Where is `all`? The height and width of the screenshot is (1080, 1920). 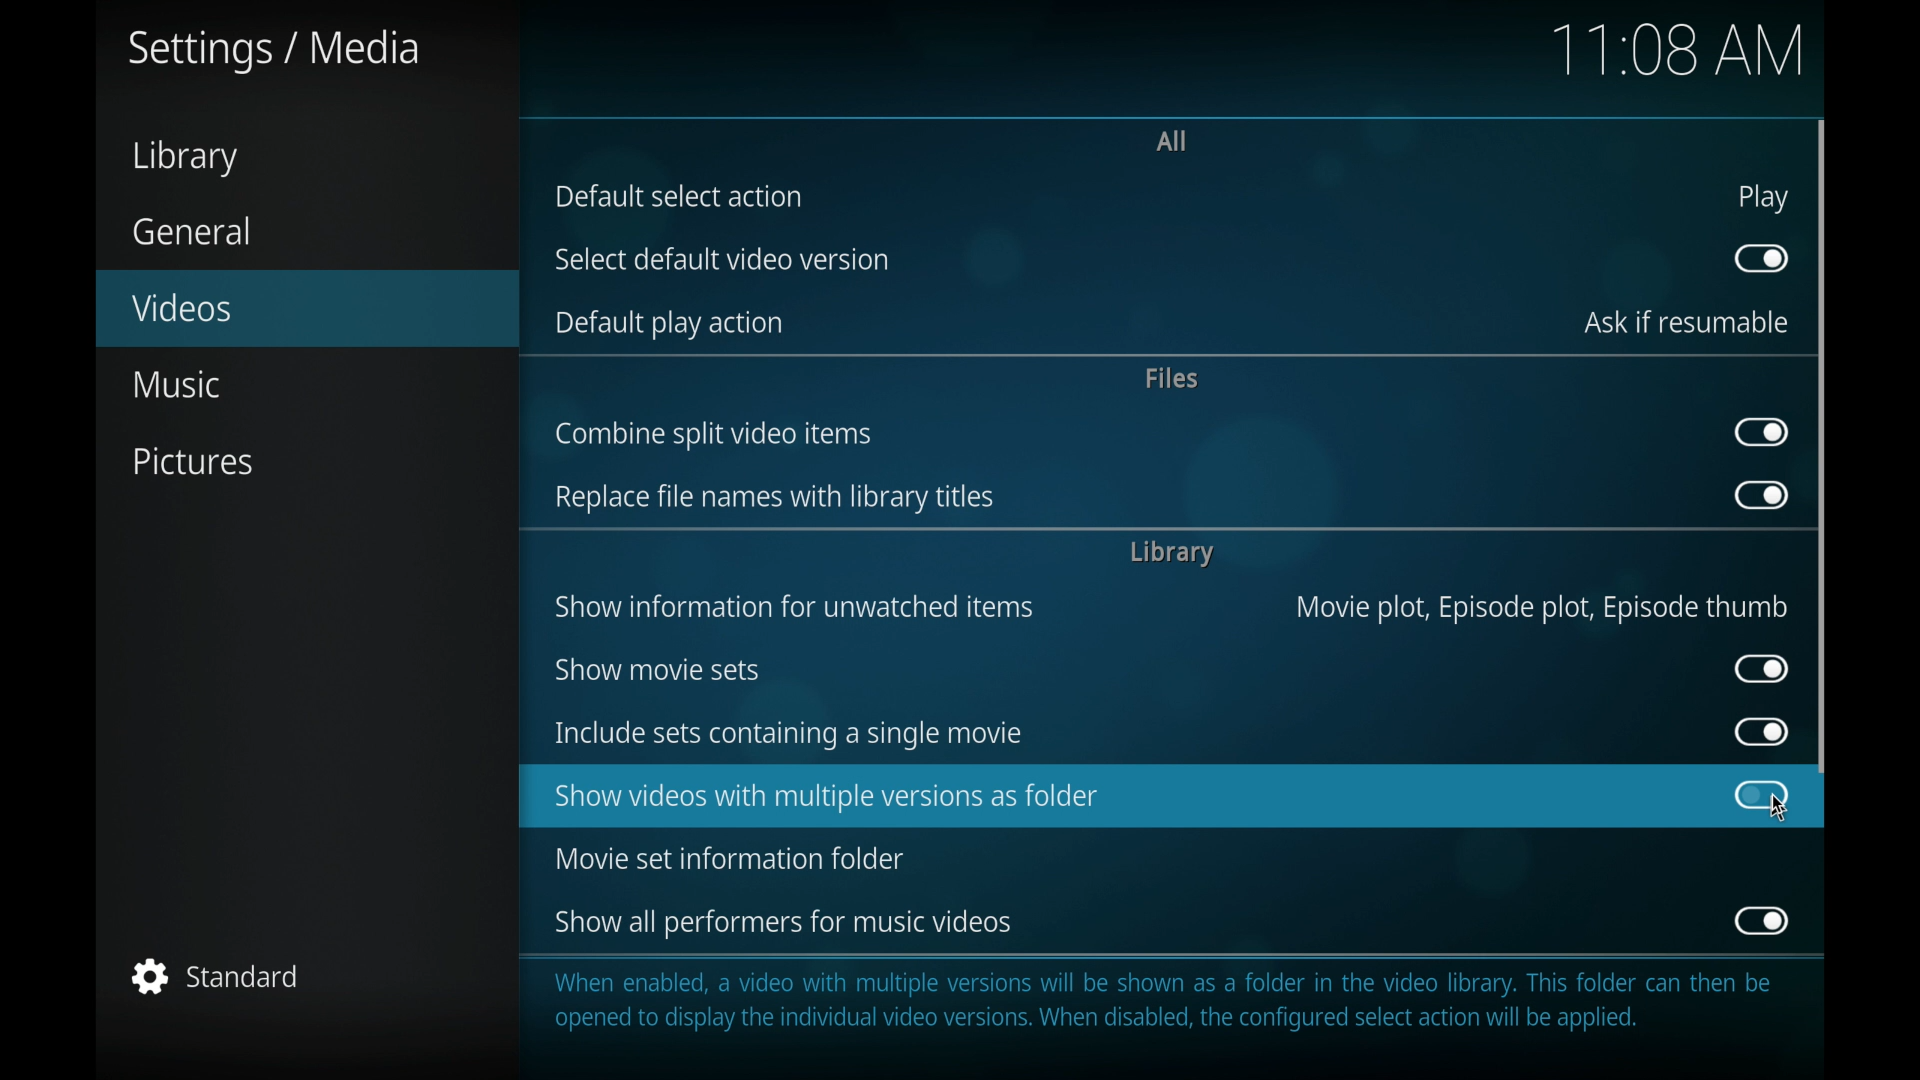 all is located at coordinates (1174, 140).